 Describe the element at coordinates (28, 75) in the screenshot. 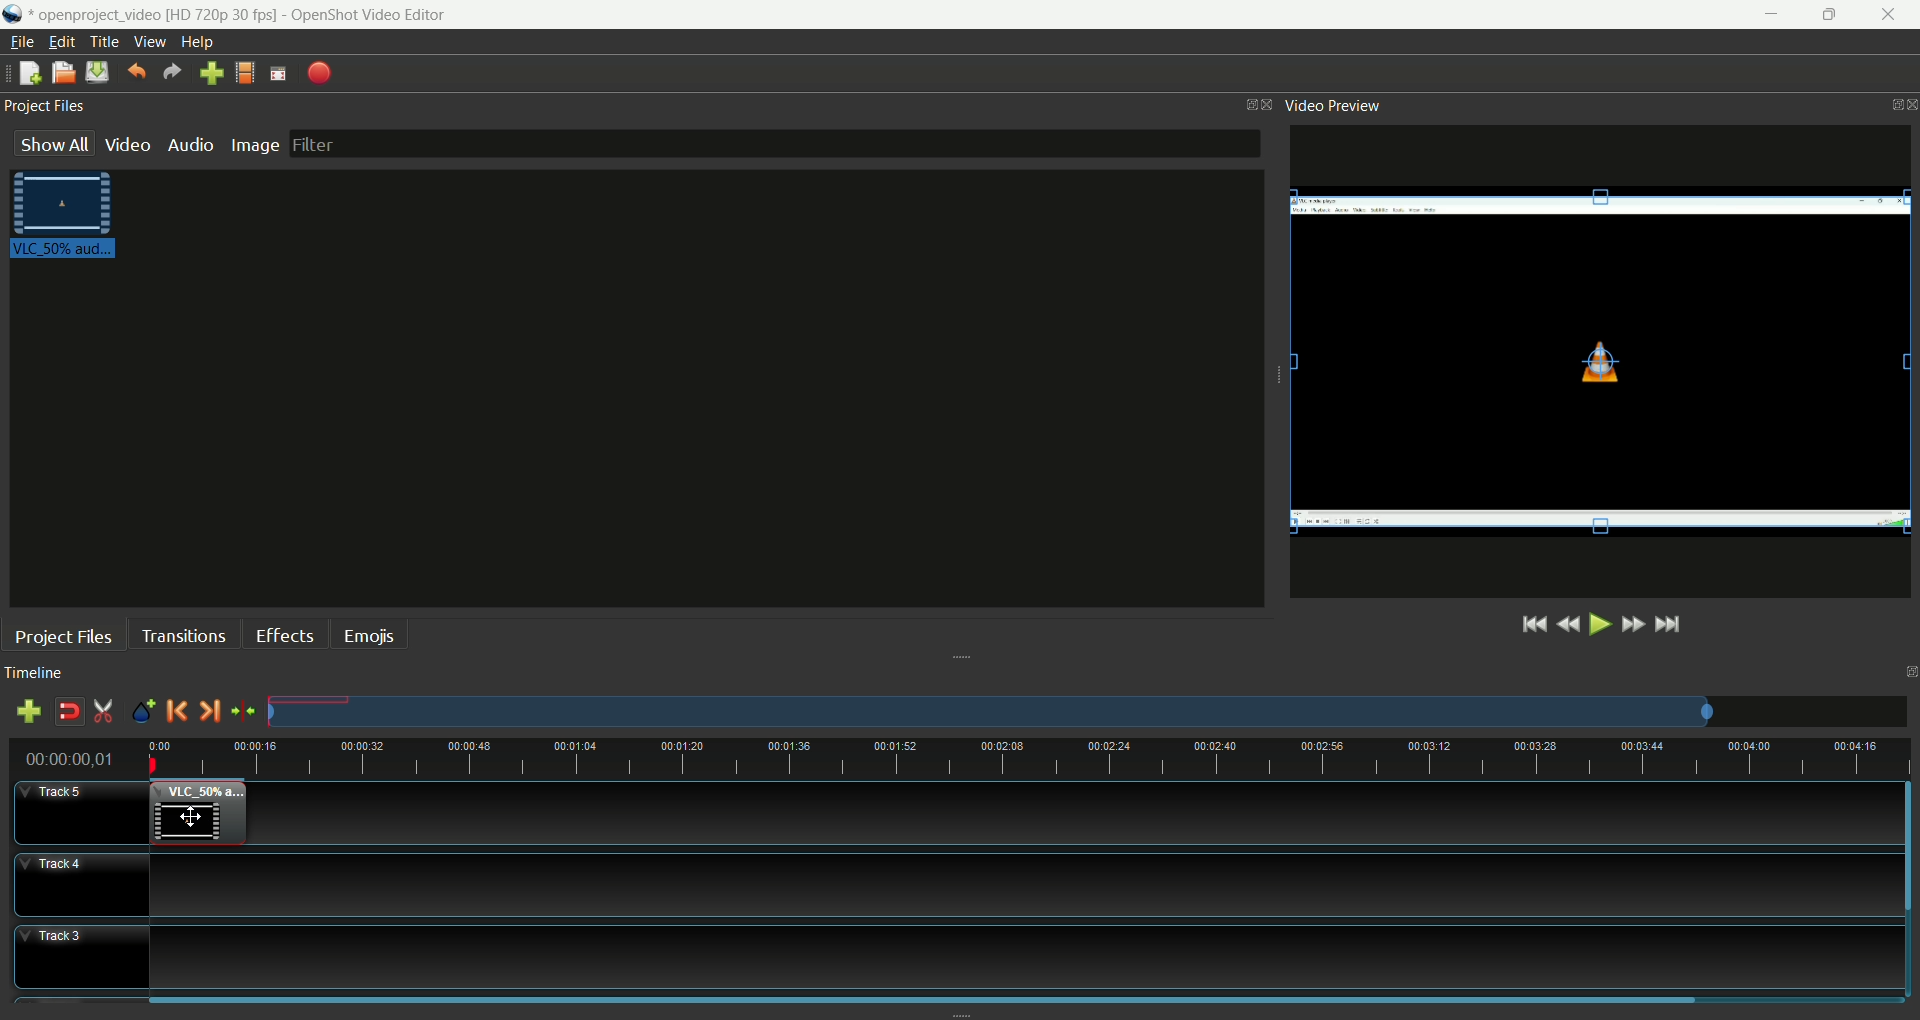

I see `new project` at that location.